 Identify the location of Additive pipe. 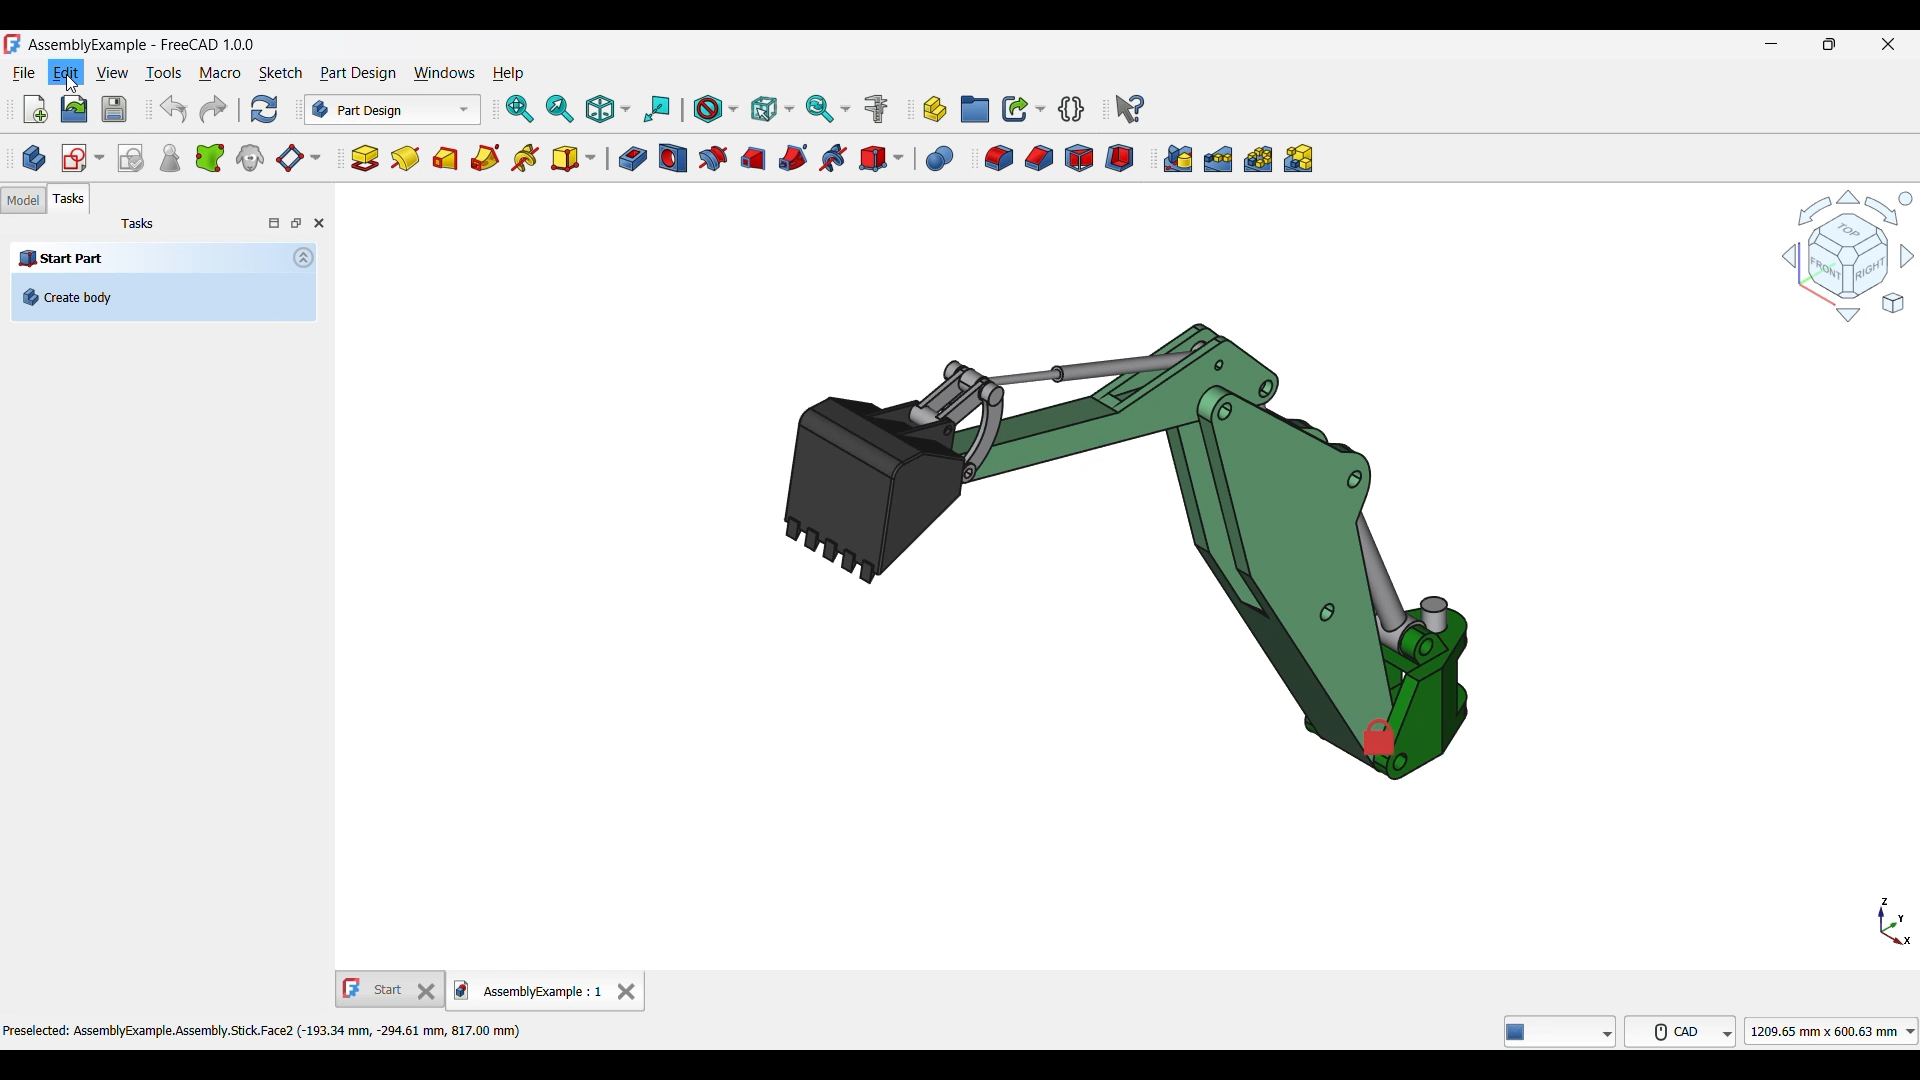
(485, 158).